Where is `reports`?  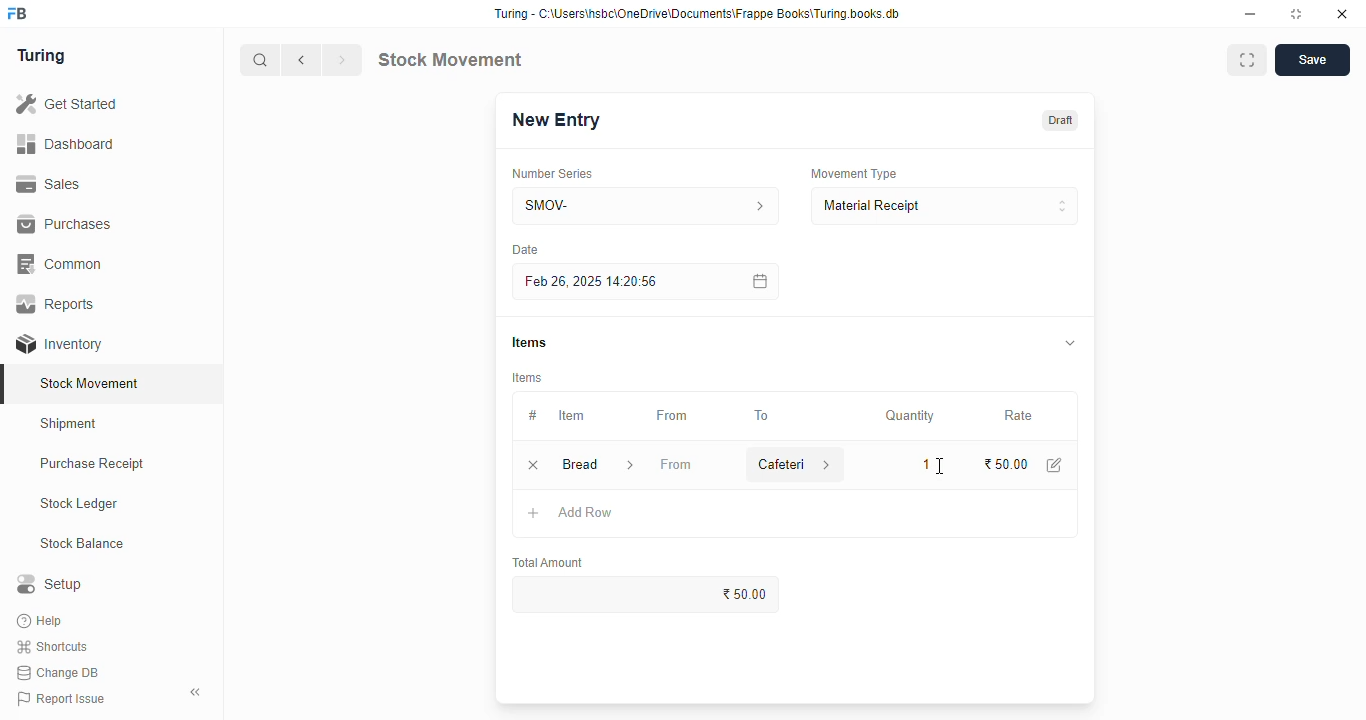 reports is located at coordinates (57, 303).